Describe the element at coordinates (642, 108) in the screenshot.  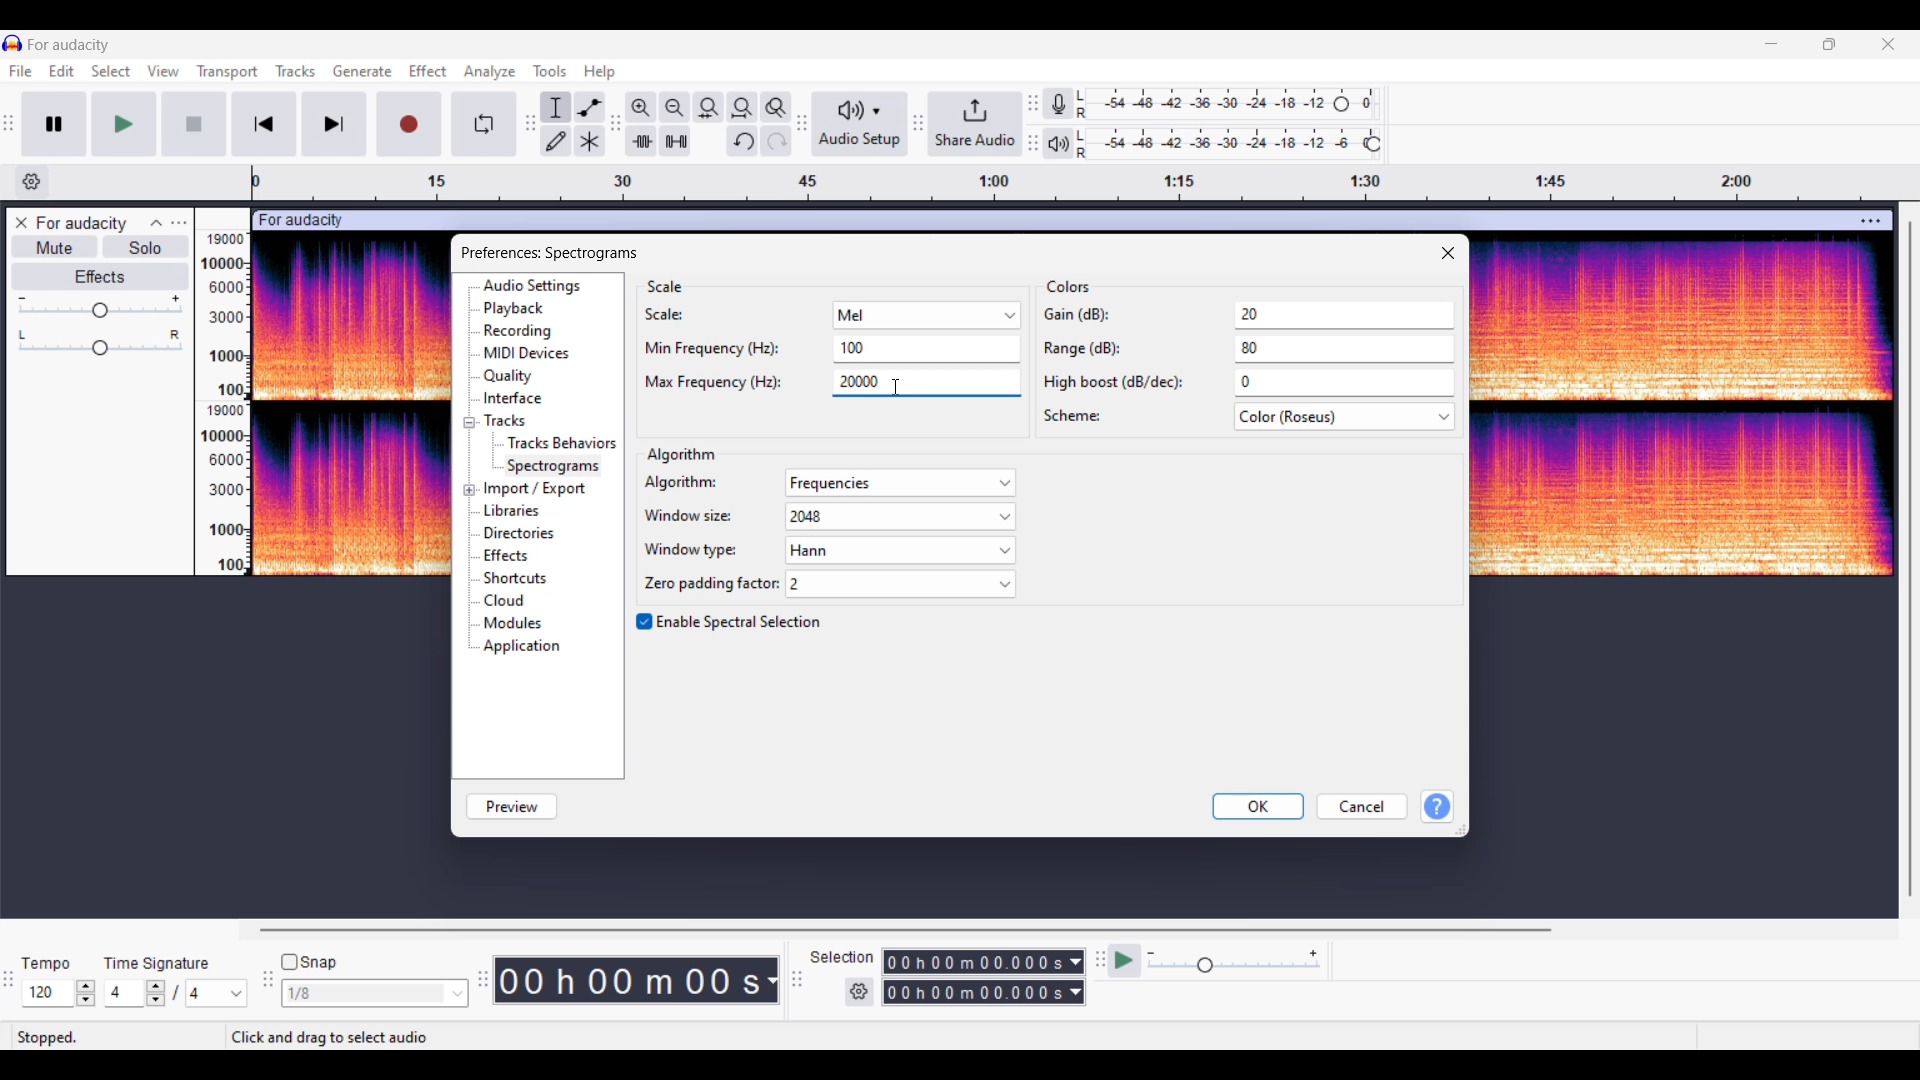
I see `Zoom in` at that location.